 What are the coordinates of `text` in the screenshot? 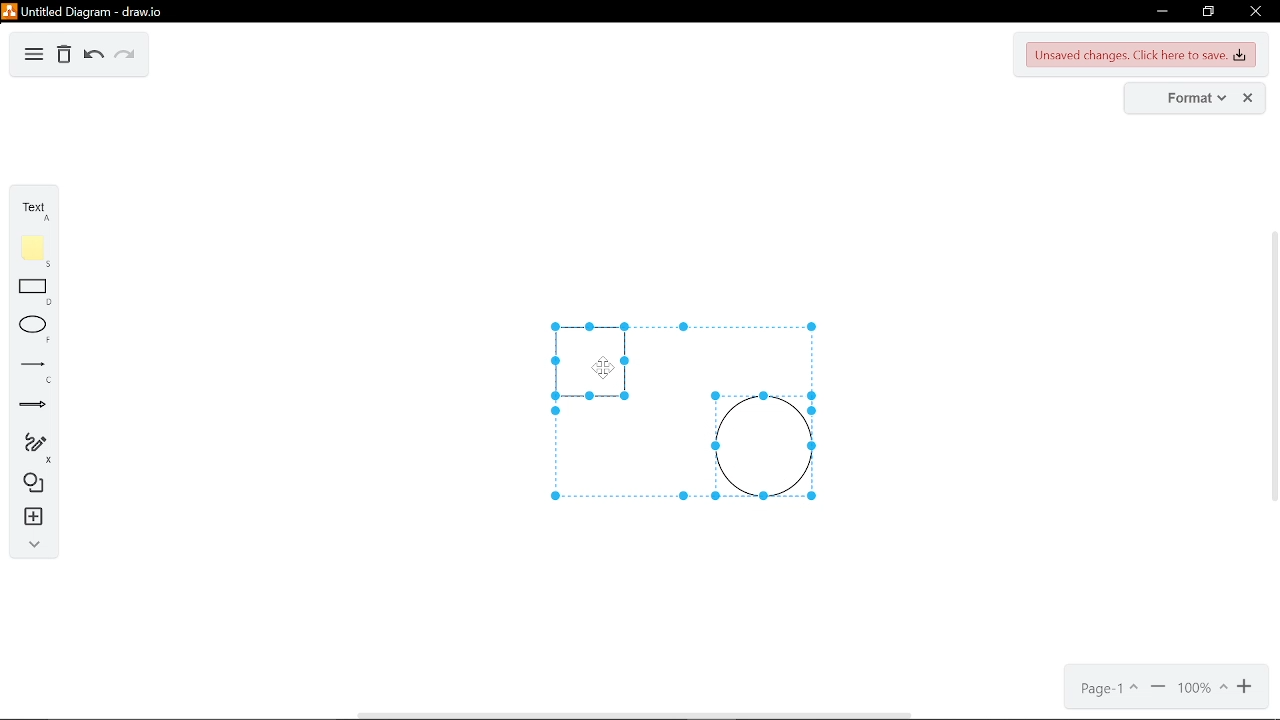 It's located at (30, 211).